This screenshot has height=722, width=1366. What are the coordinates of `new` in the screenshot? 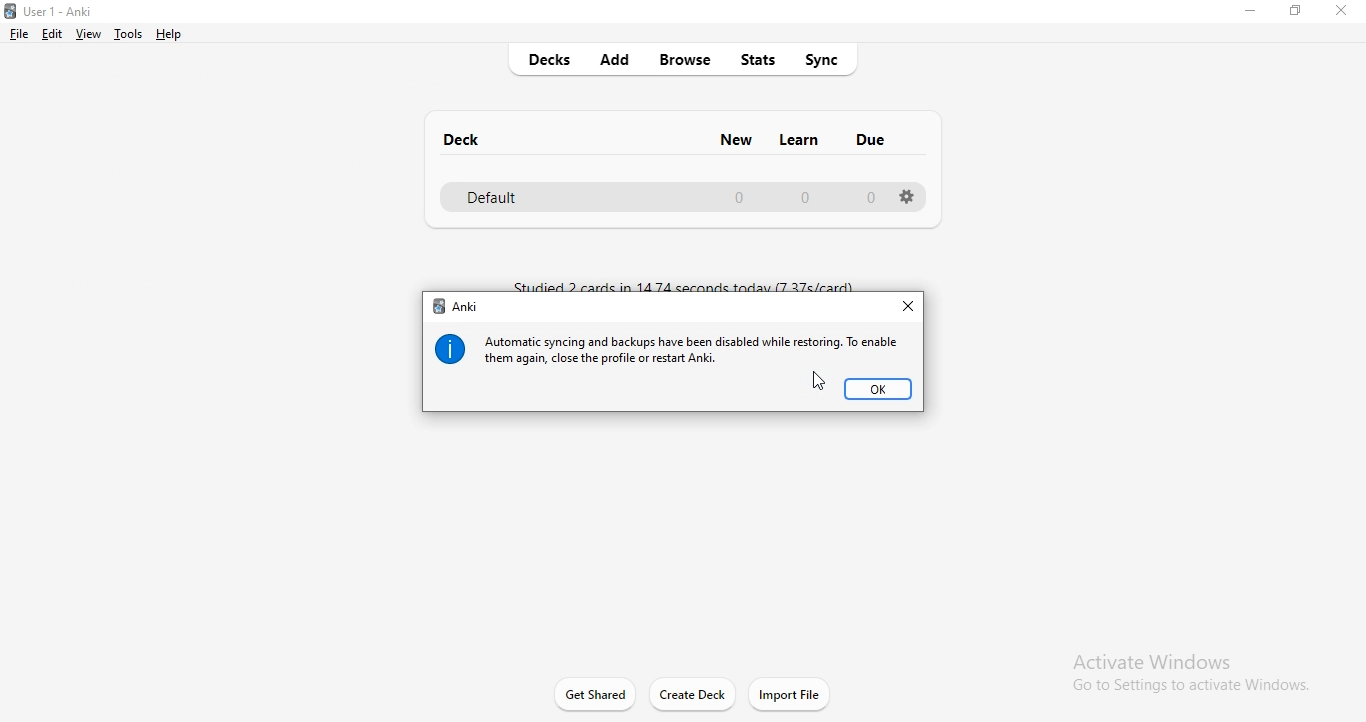 It's located at (735, 137).